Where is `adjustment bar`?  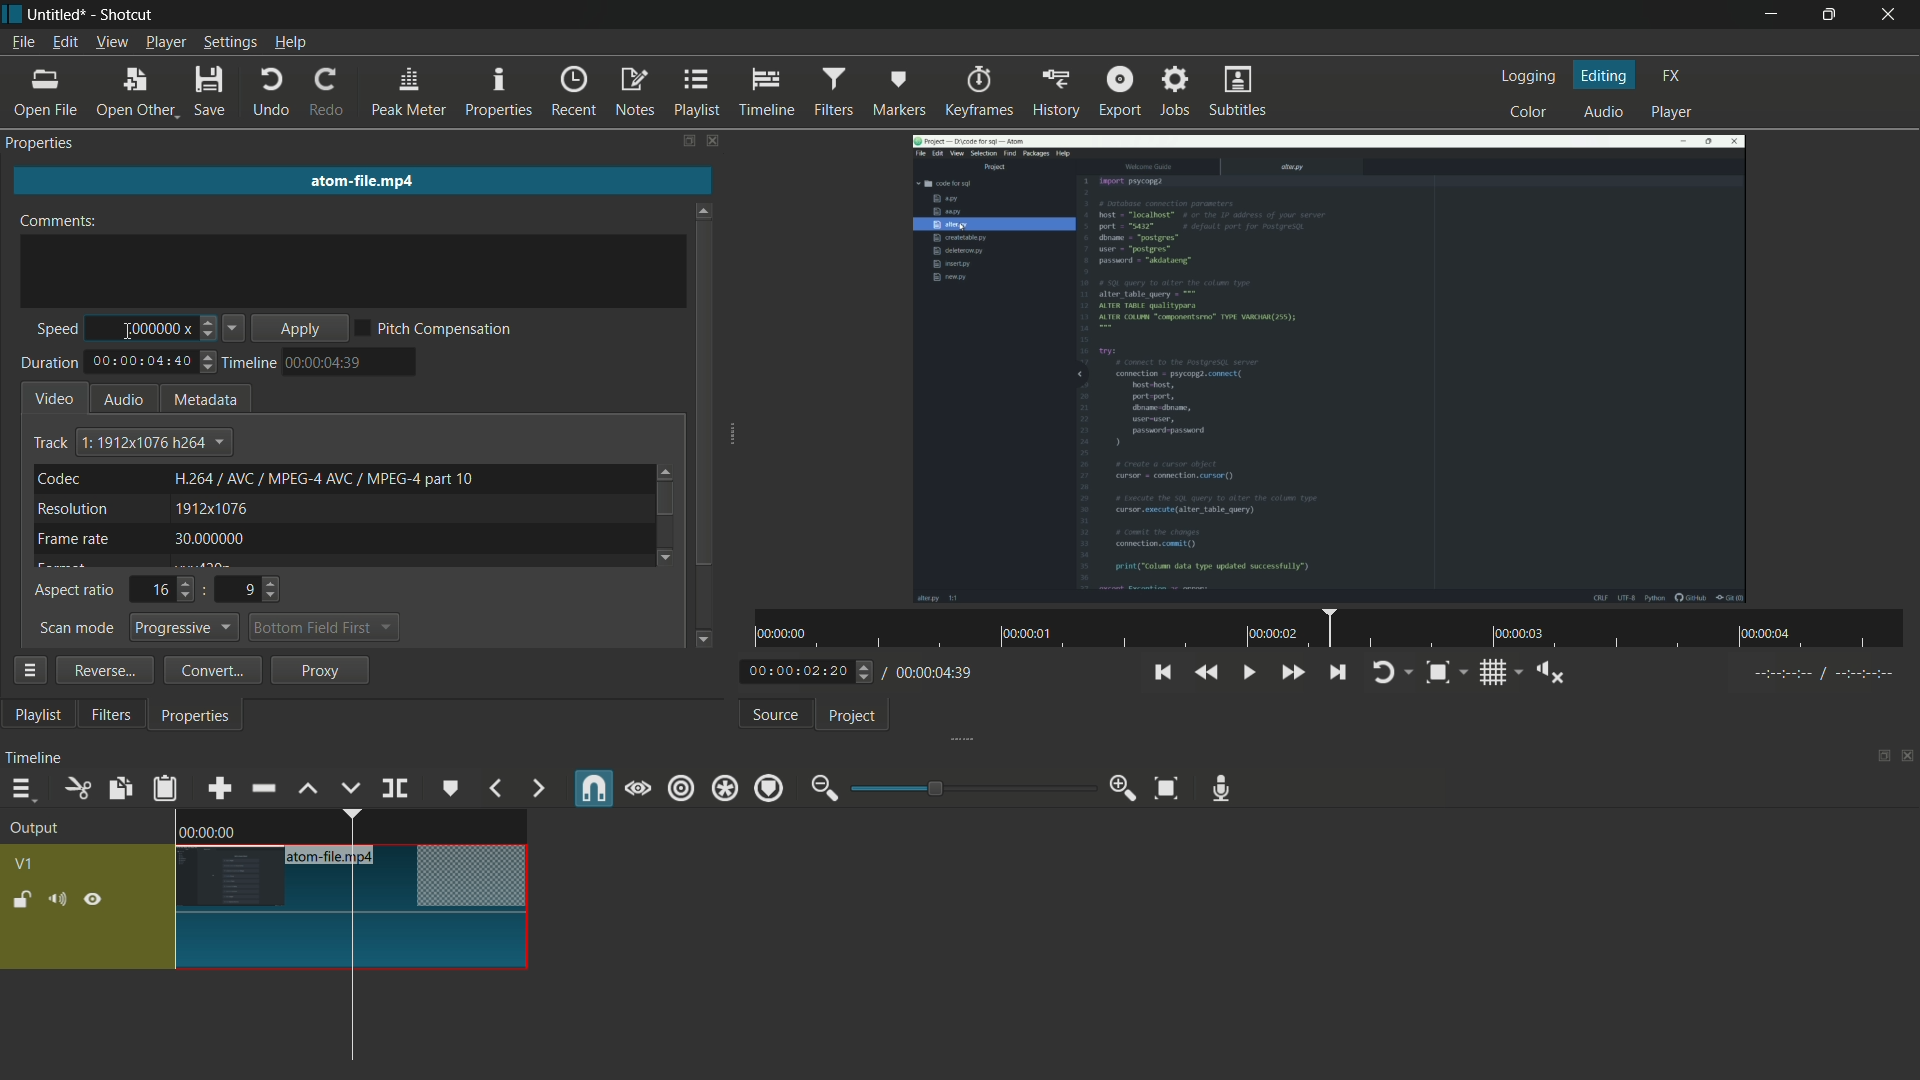
adjustment bar is located at coordinates (971, 786).